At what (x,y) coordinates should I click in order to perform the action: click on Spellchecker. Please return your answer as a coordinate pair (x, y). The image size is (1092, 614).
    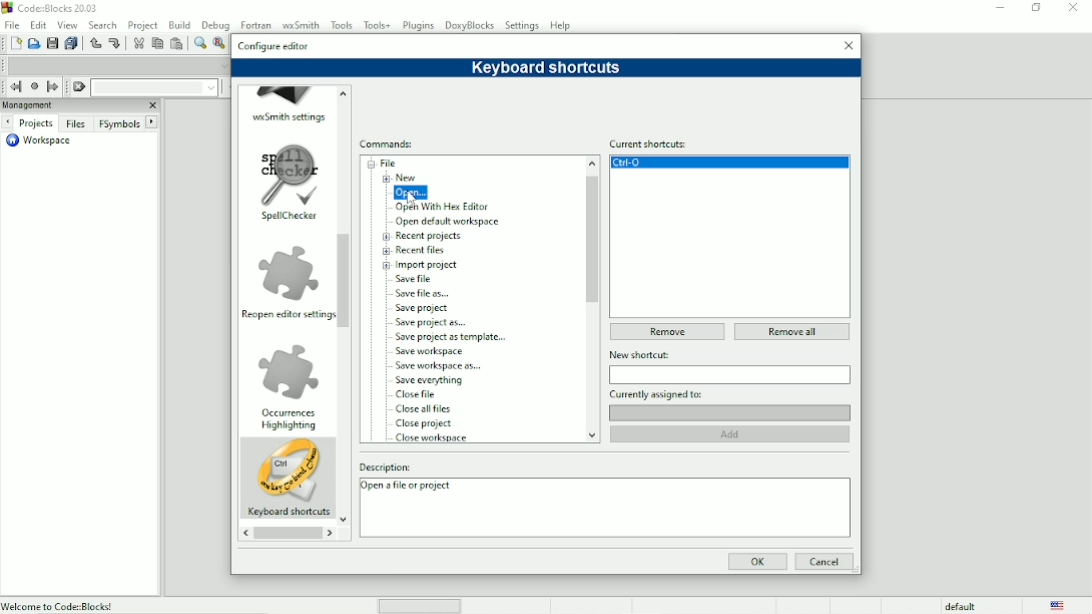
    Looking at the image, I should click on (286, 218).